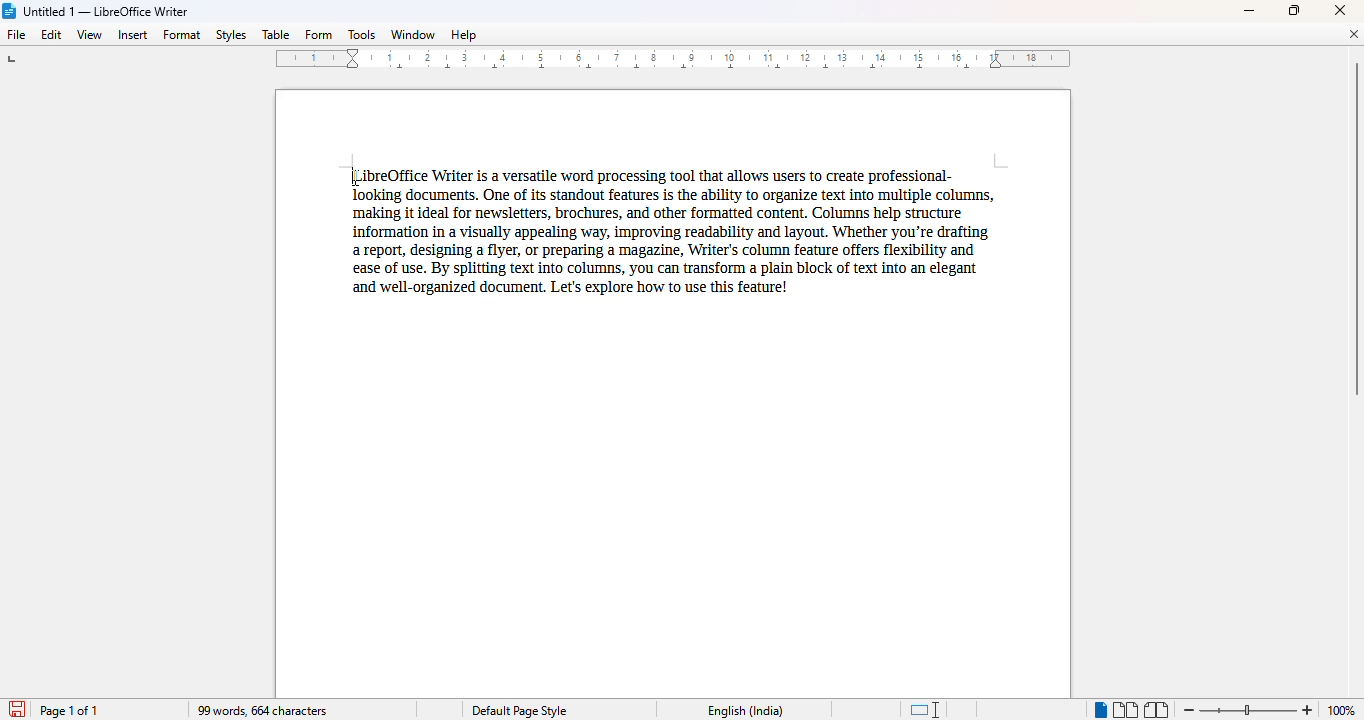 The image size is (1364, 720). I want to click on close document, so click(1353, 34).